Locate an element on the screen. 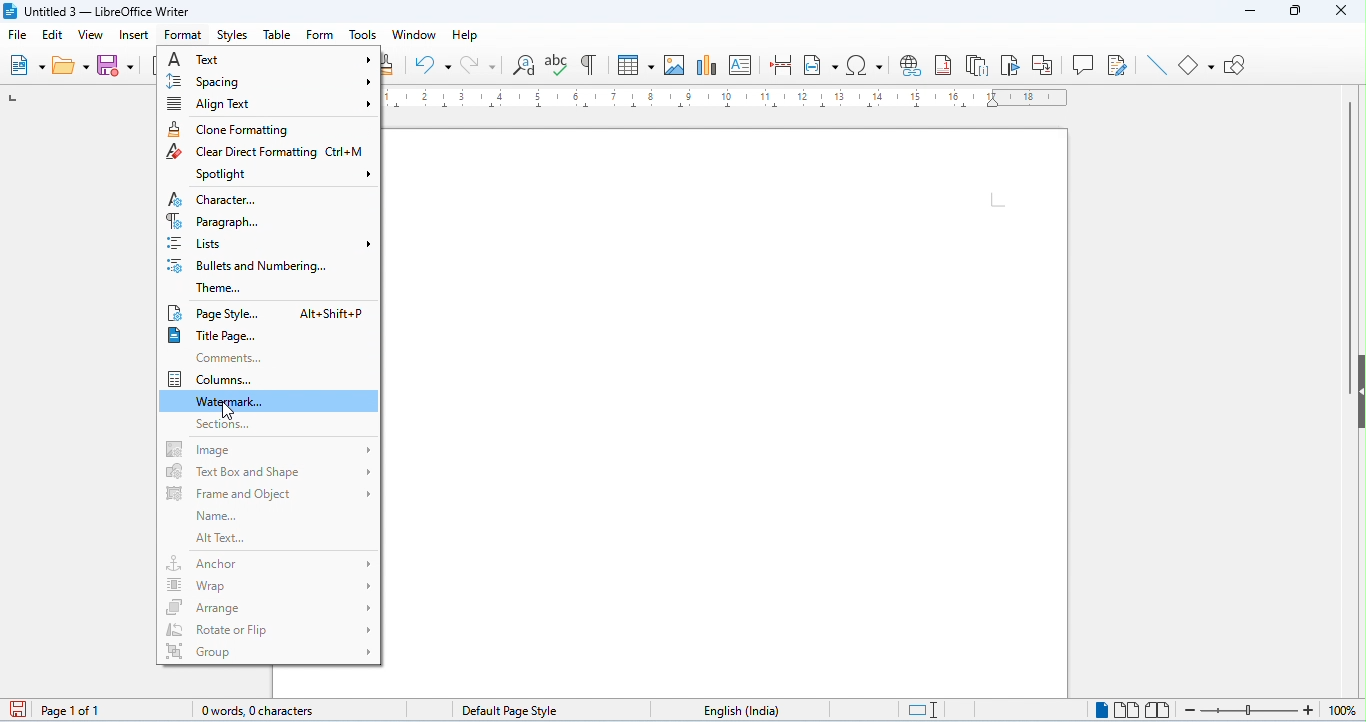 The image size is (1366, 722). ruler is located at coordinates (729, 97).